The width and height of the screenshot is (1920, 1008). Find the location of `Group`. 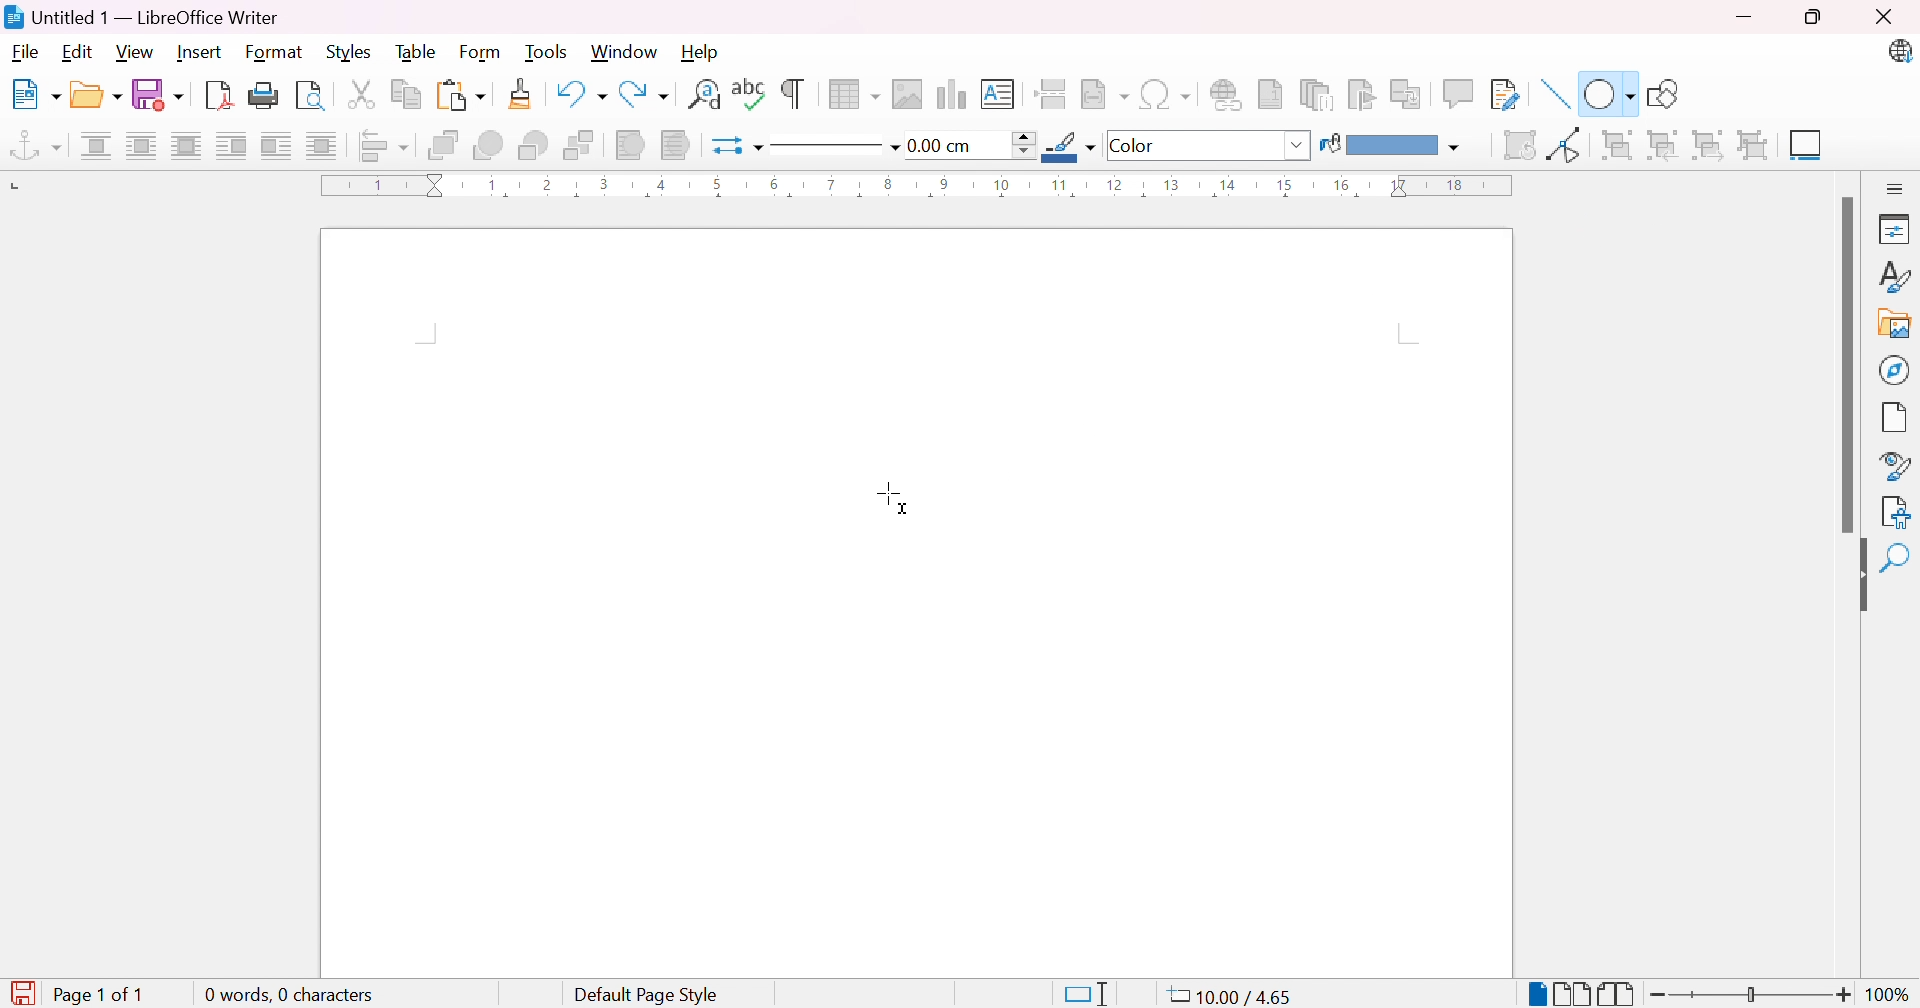

Group is located at coordinates (1614, 143).